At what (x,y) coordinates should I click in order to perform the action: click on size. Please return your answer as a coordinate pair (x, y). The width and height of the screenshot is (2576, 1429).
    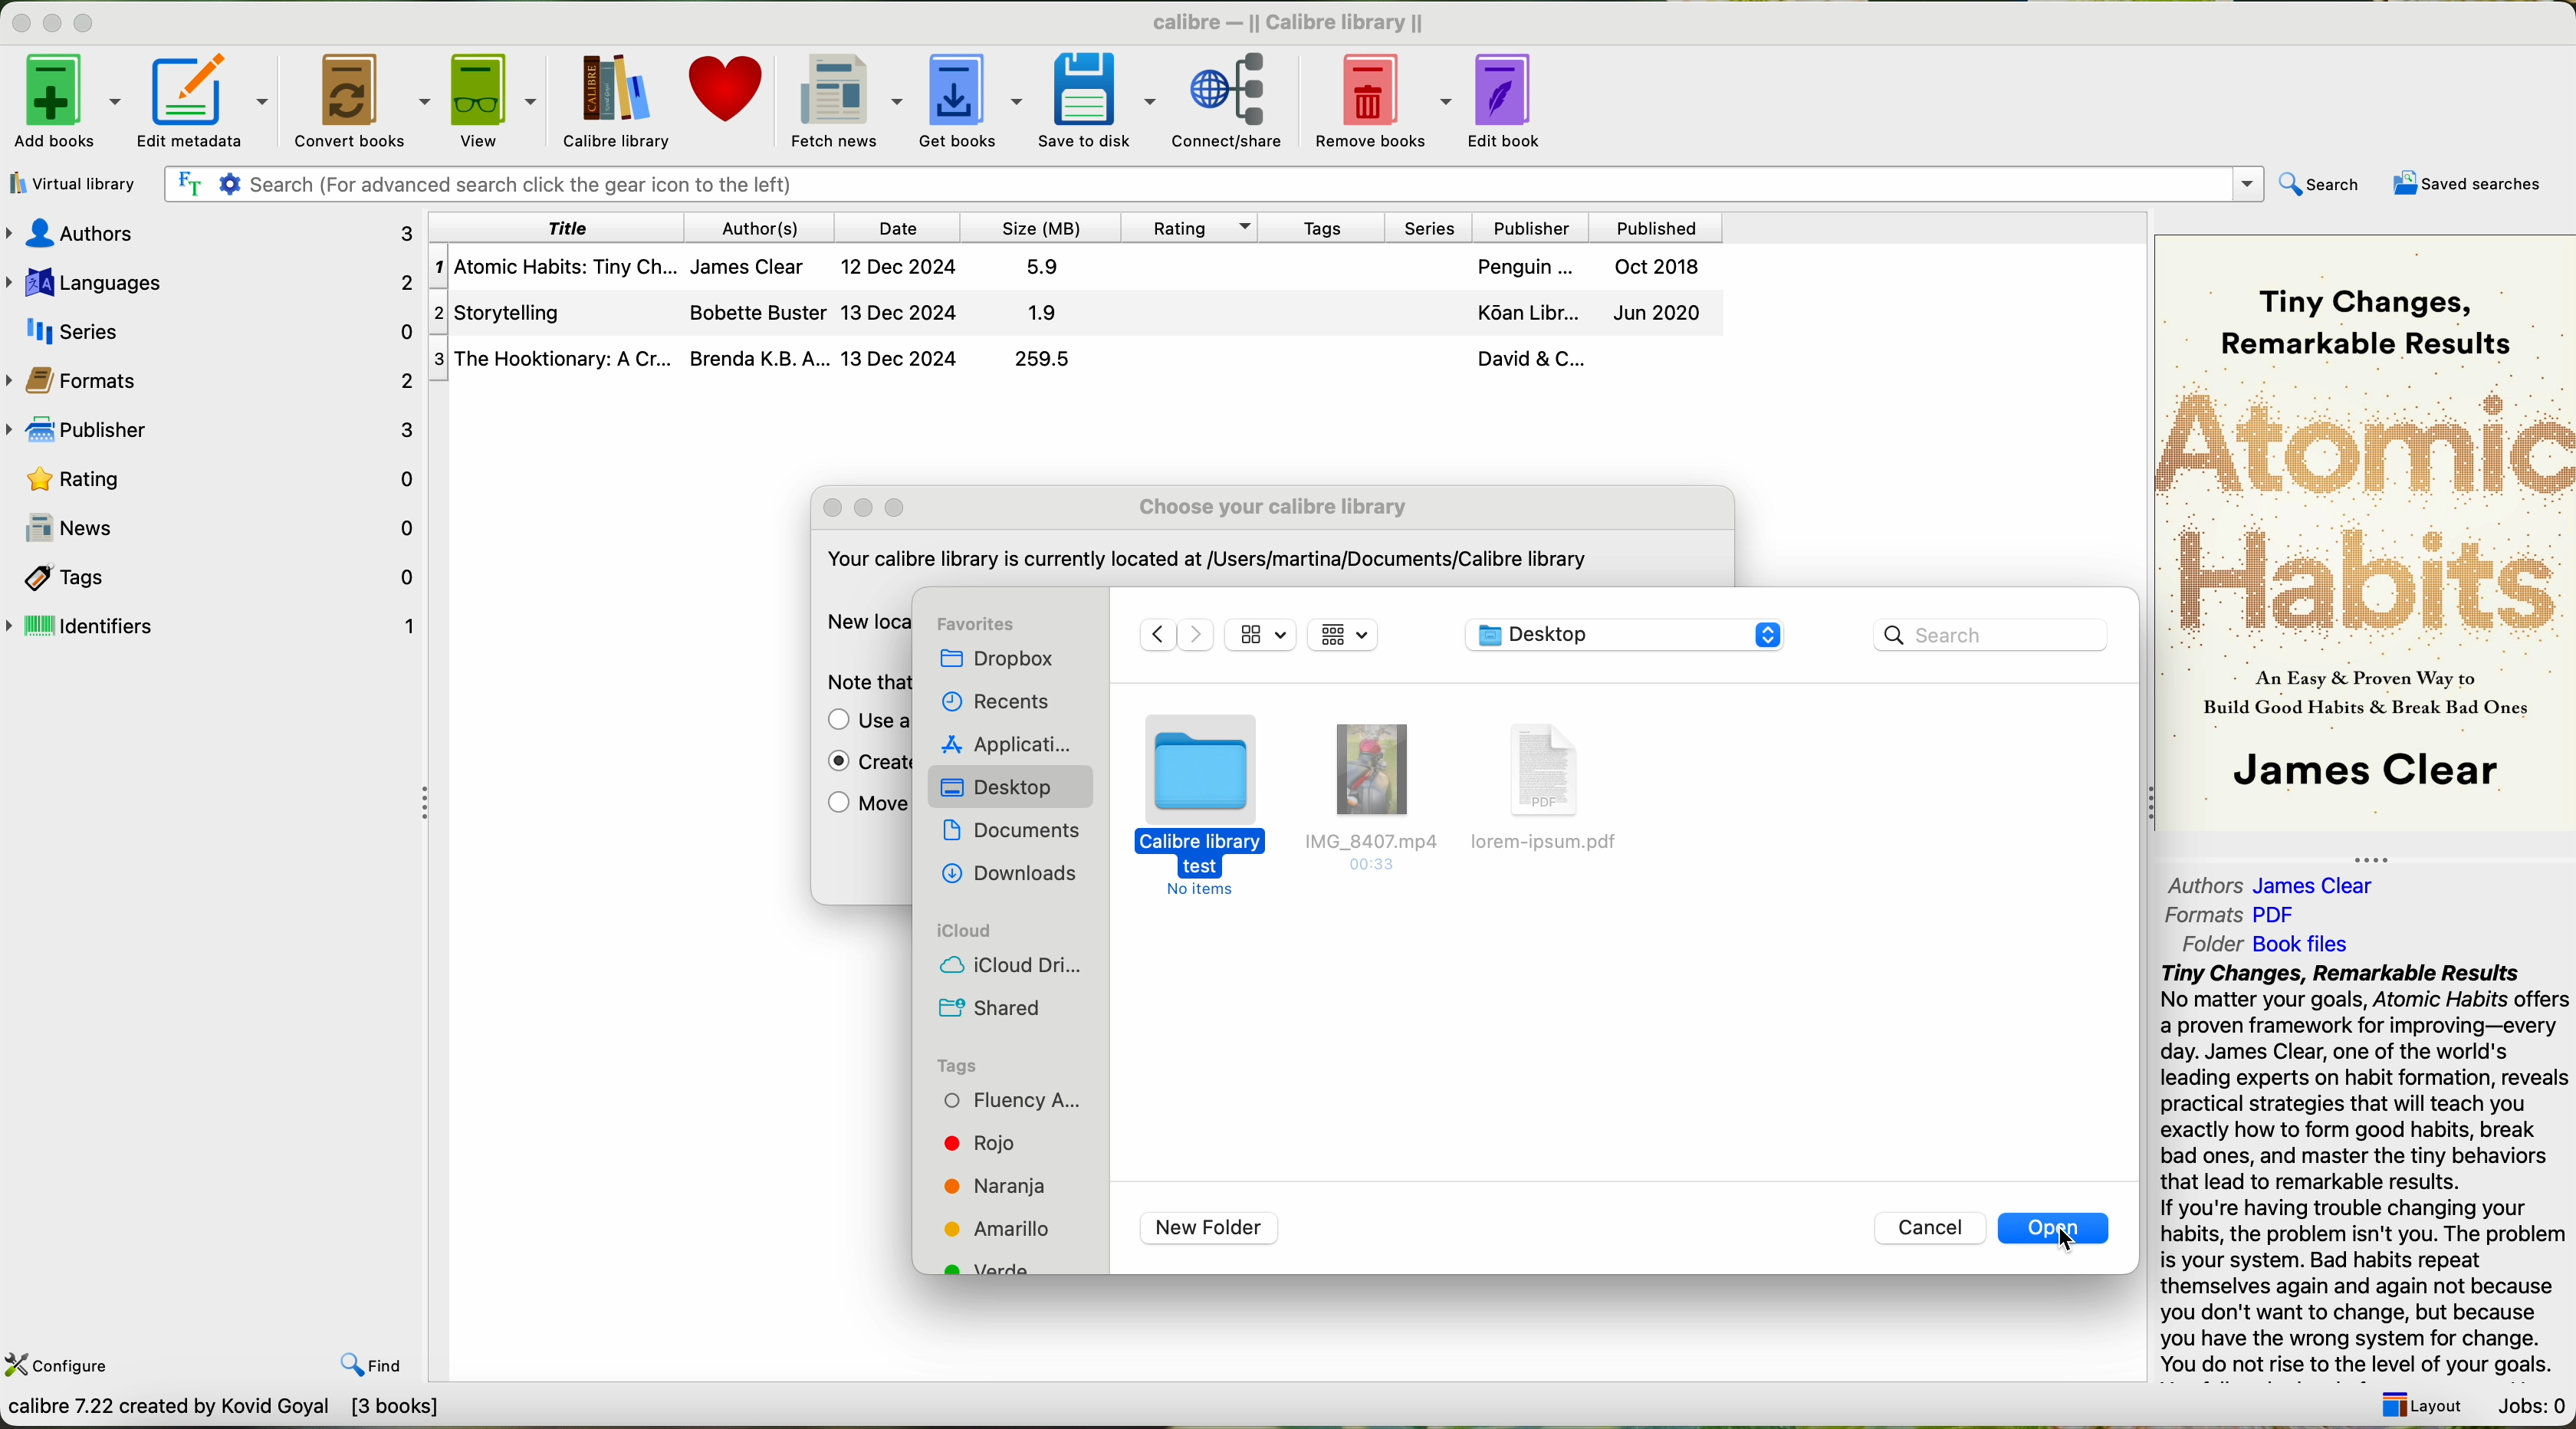
    Looking at the image, I should click on (1038, 227).